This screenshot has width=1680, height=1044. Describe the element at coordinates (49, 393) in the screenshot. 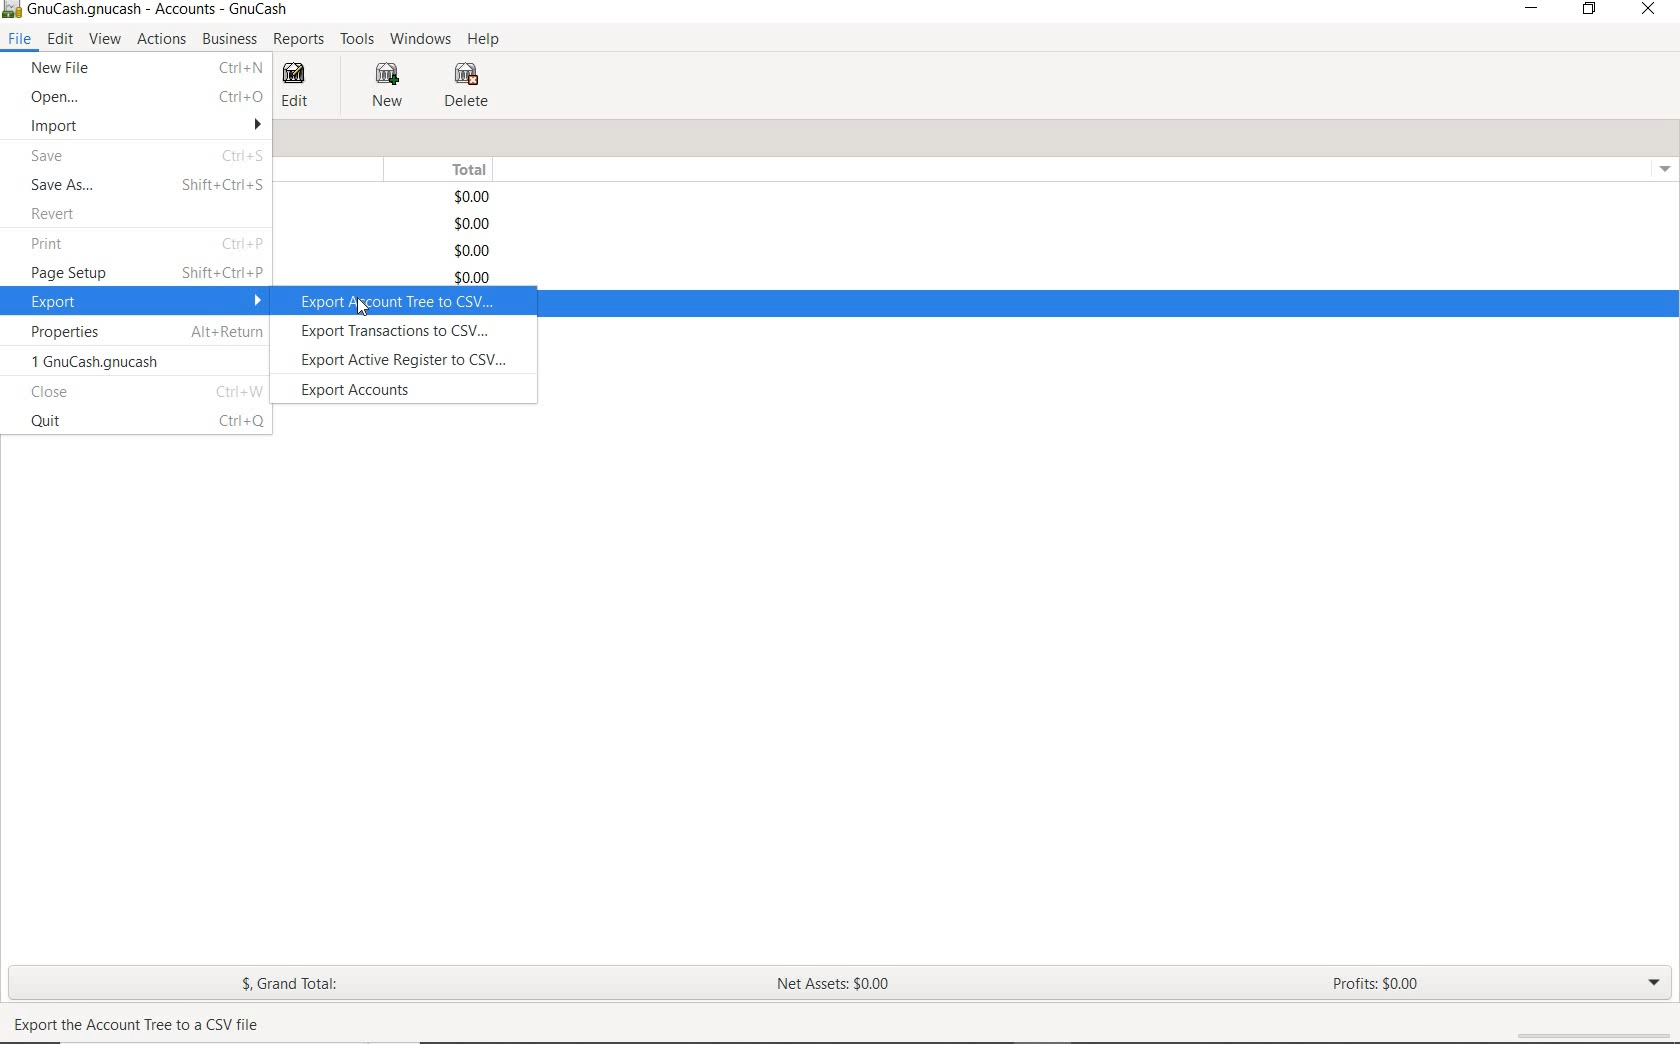

I see `close` at that location.